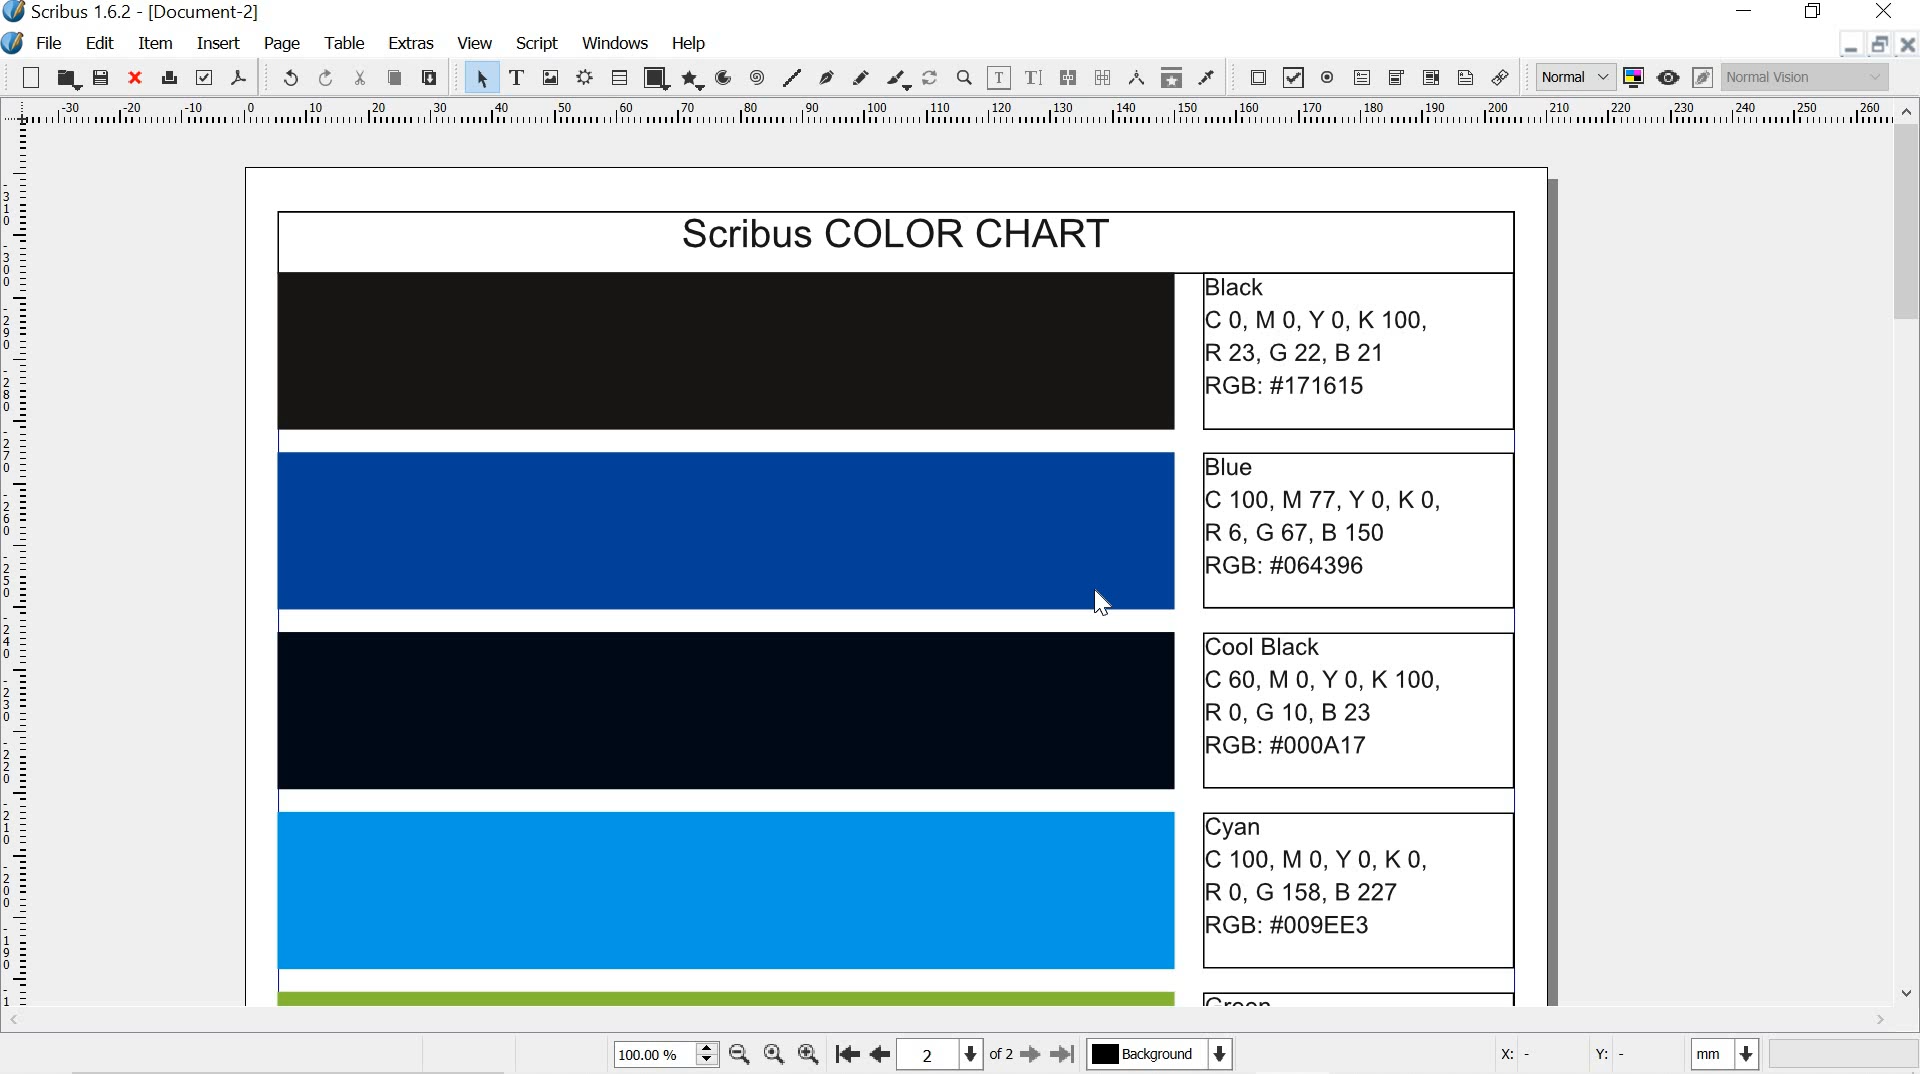 The width and height of the screenshot is (1920, 1074). I want to click on Scribus 1.6.2-[Document-1], so click(162, 12).